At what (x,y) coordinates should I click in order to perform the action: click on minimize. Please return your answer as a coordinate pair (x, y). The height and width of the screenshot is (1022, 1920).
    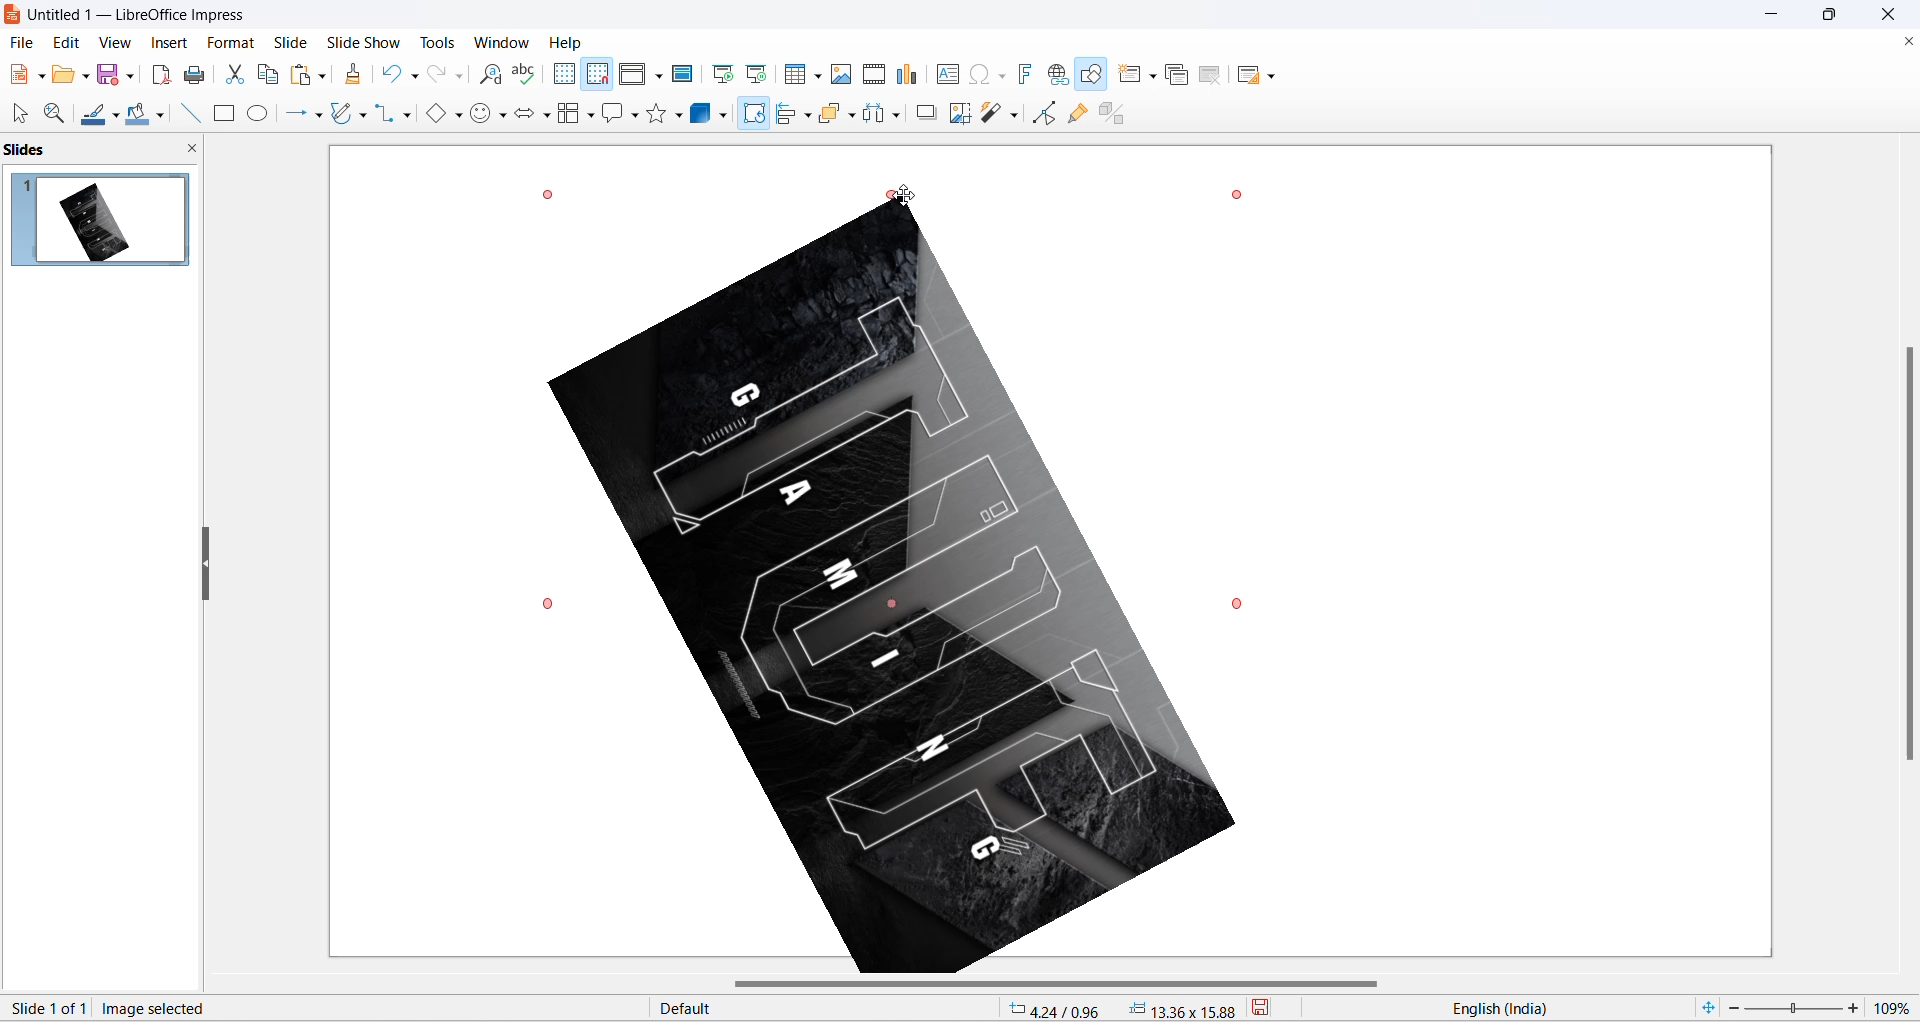
    Looking at the image, I should click on (1774, 15).